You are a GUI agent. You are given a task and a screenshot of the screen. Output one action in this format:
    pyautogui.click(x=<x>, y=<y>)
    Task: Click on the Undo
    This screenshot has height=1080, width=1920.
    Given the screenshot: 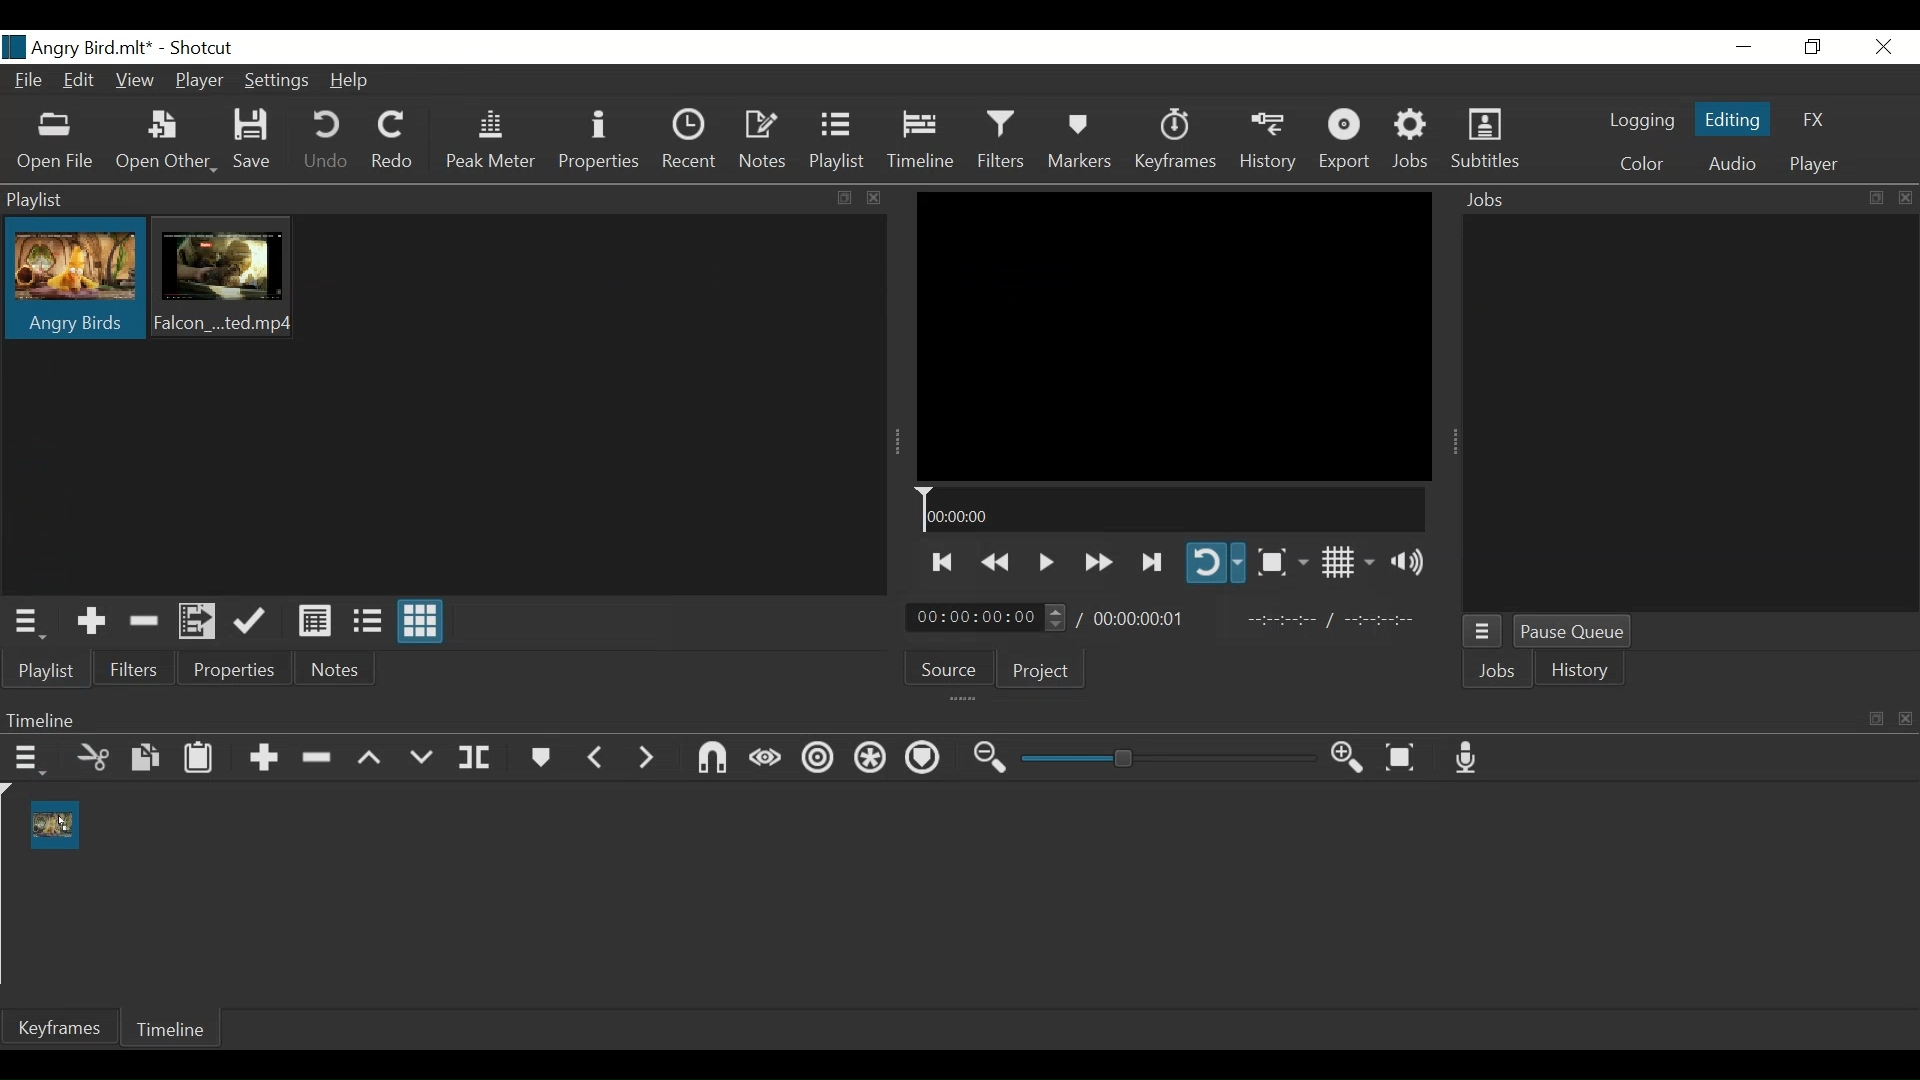 What is the action you would take?
    pyautogui.click(x=328, y=142)
    